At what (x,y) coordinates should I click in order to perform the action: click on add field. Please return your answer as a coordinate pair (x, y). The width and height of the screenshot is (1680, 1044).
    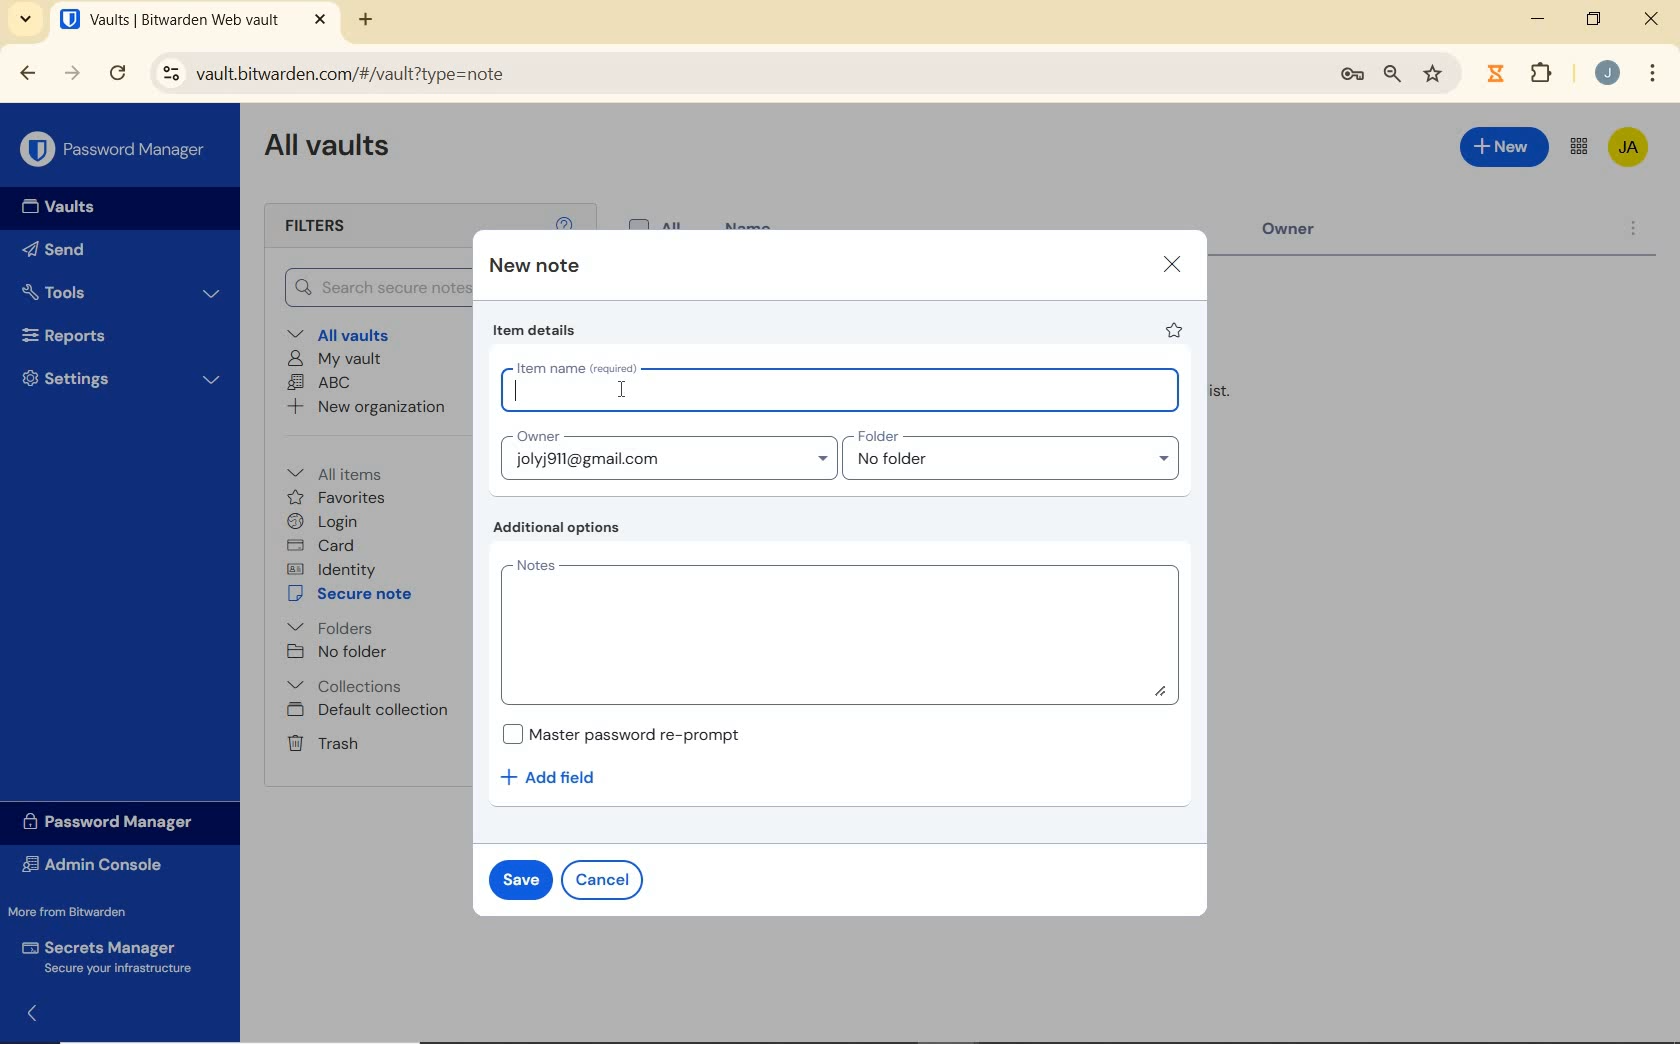
    Looking at the image, I should click on (562, 778).